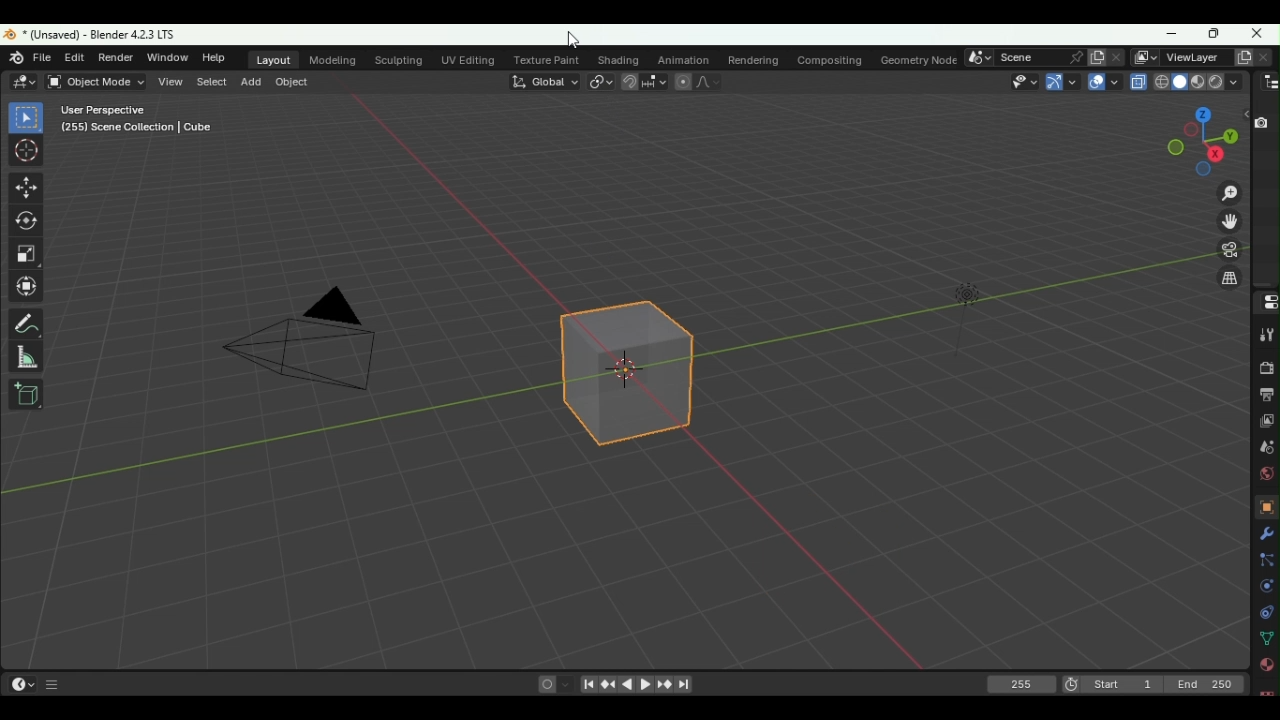 The width and height of the screenshot is (1280, 720). Describe the element at coordinates (955, 296) in the screenshot. I see `lght source` at that location.